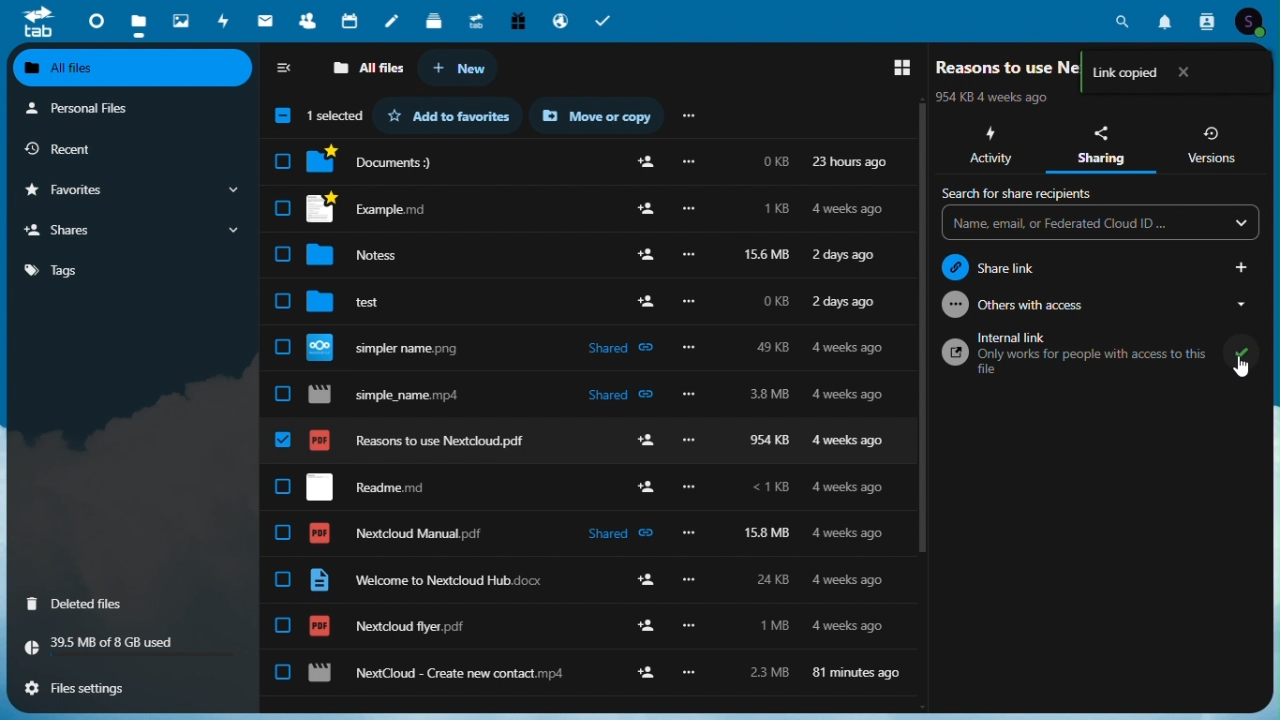  I want to click on deleted files, so click(131, 602).